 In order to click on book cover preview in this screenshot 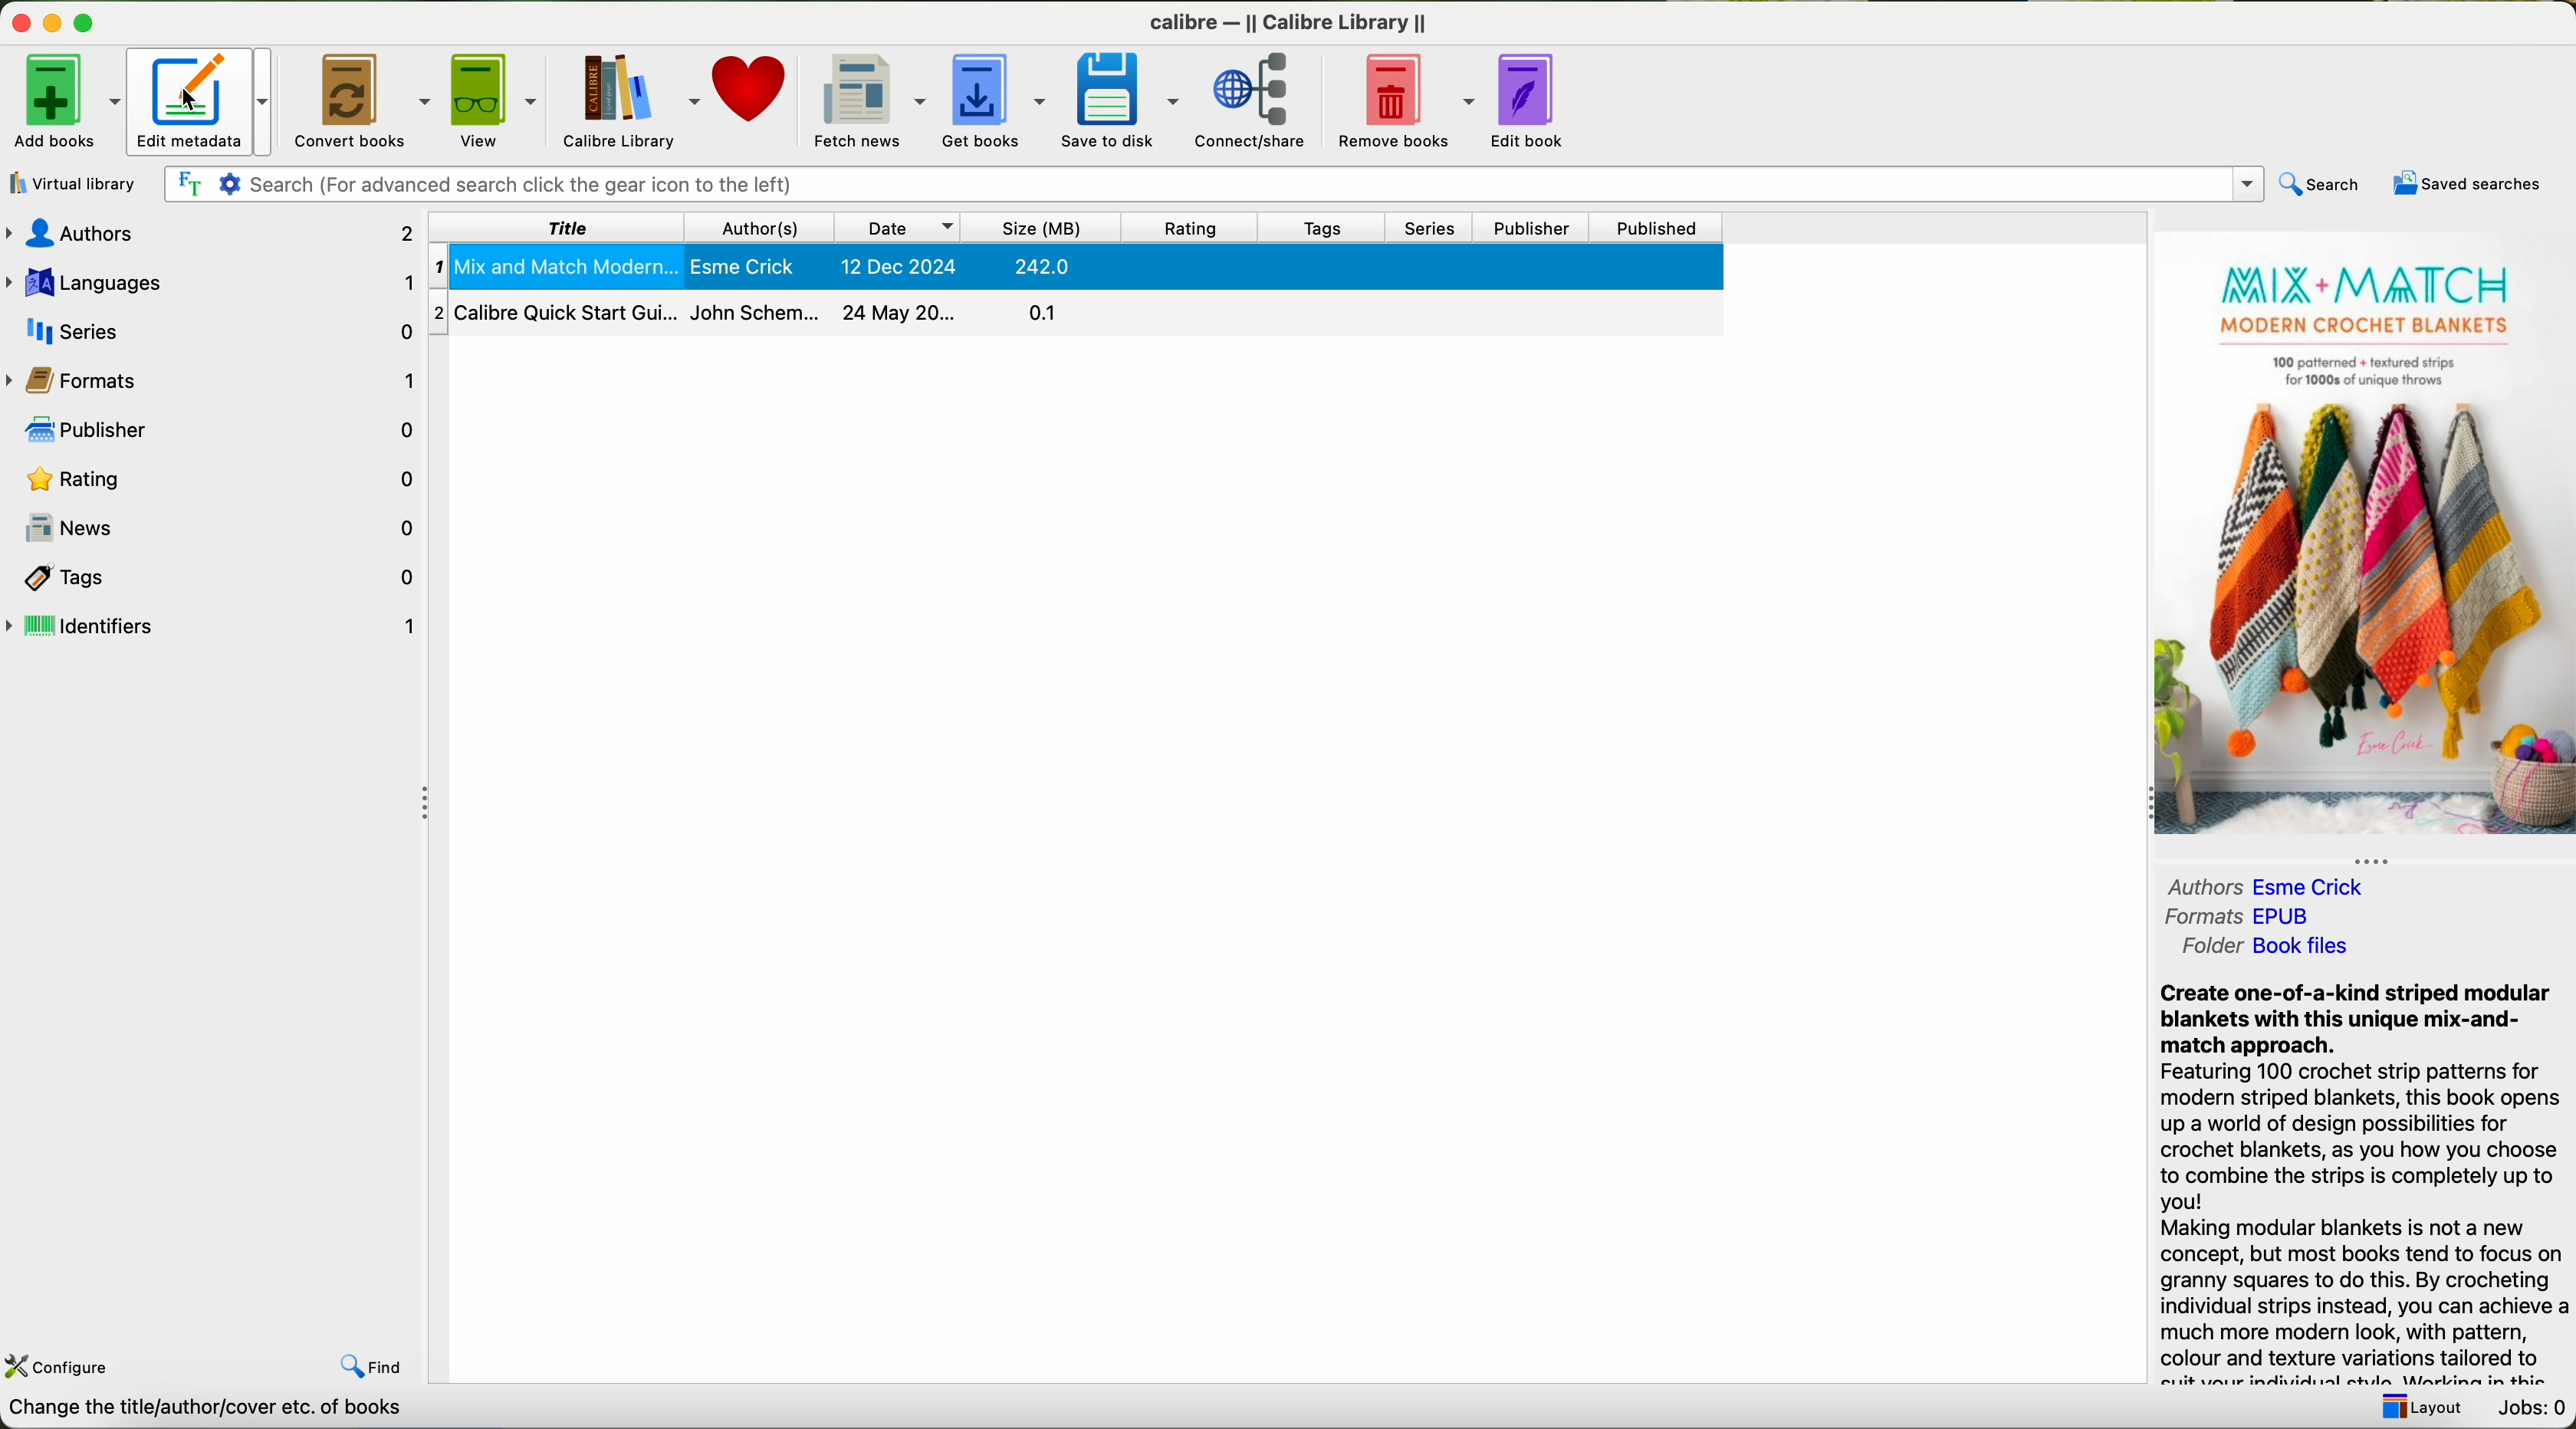, I will do `click(2362, 537)`.